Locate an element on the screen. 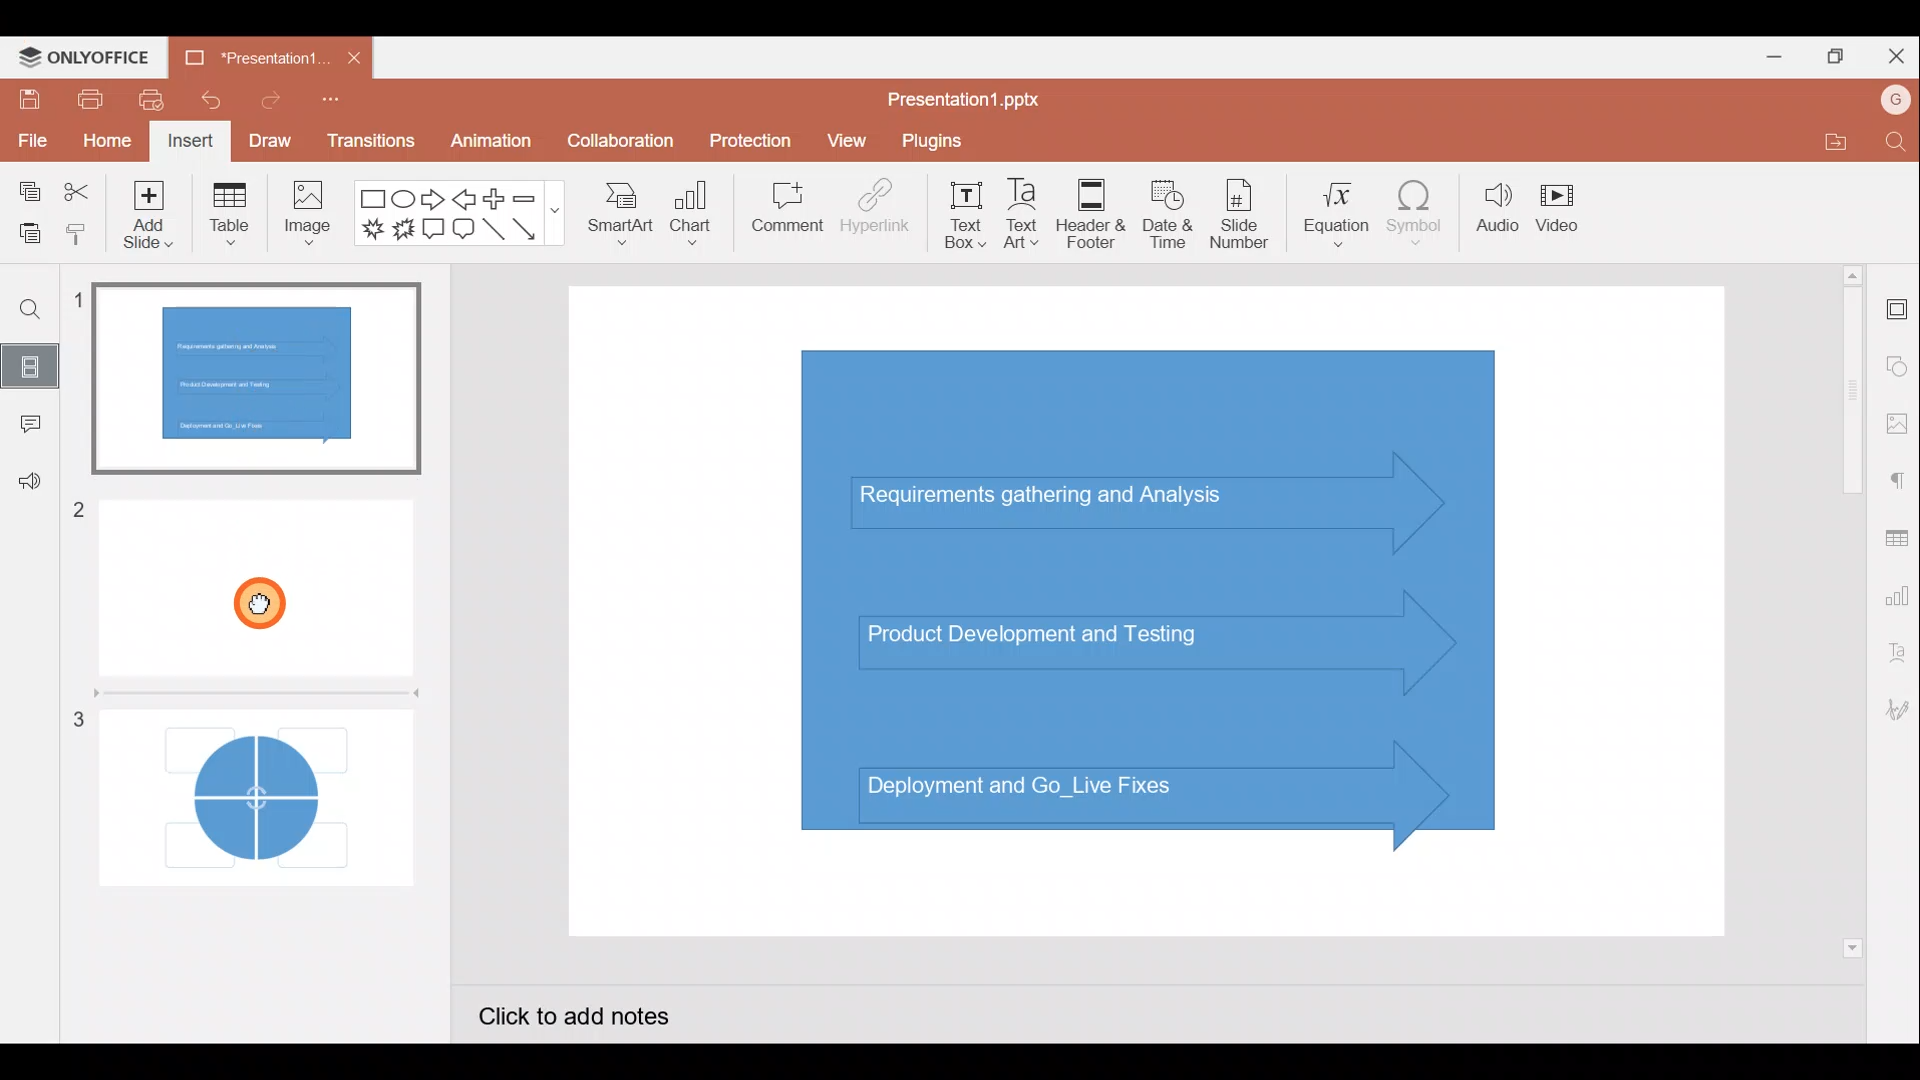 The height and width of the screenshot is (1080, 1920). Minus is located at coordinates (535, 199).